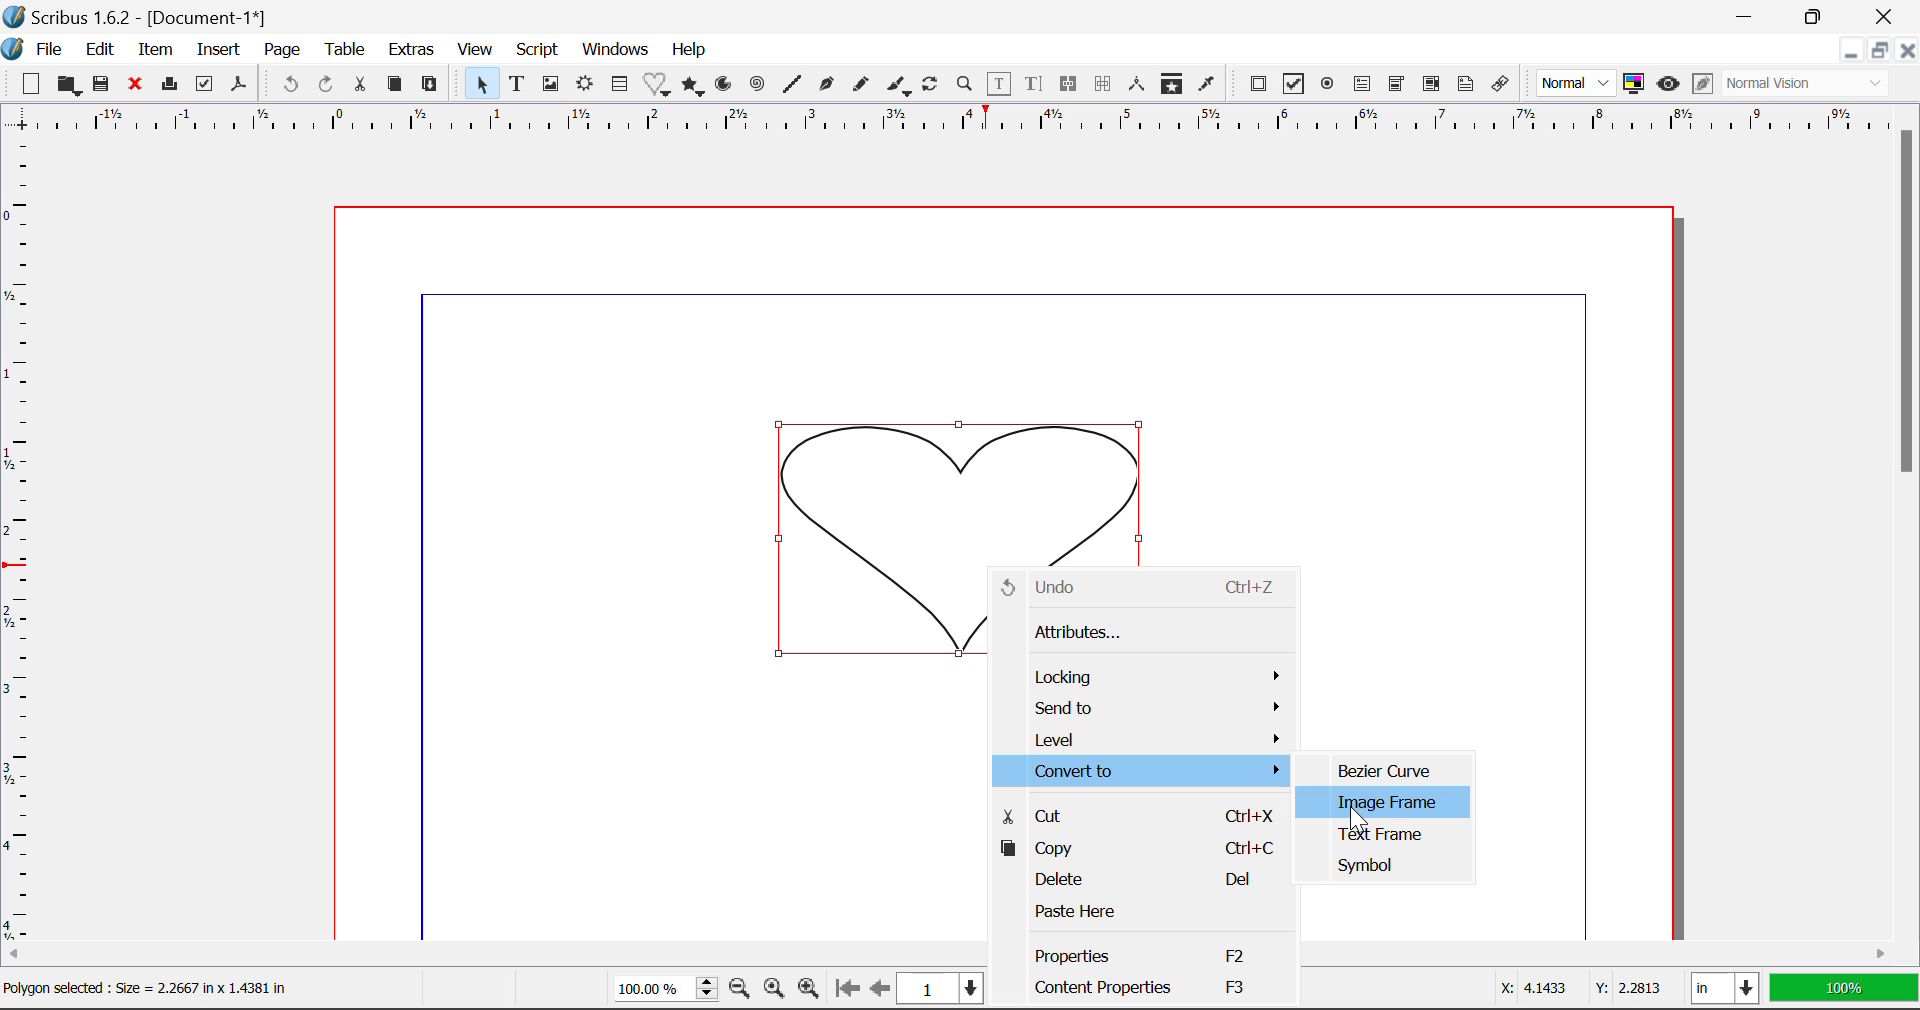 Image resolution: width=1920 pixels, height=1010 pixels. What do you see at coordinates (394, 85) in the screenshot?
I see `Copy` at bounding box center [394, 85].